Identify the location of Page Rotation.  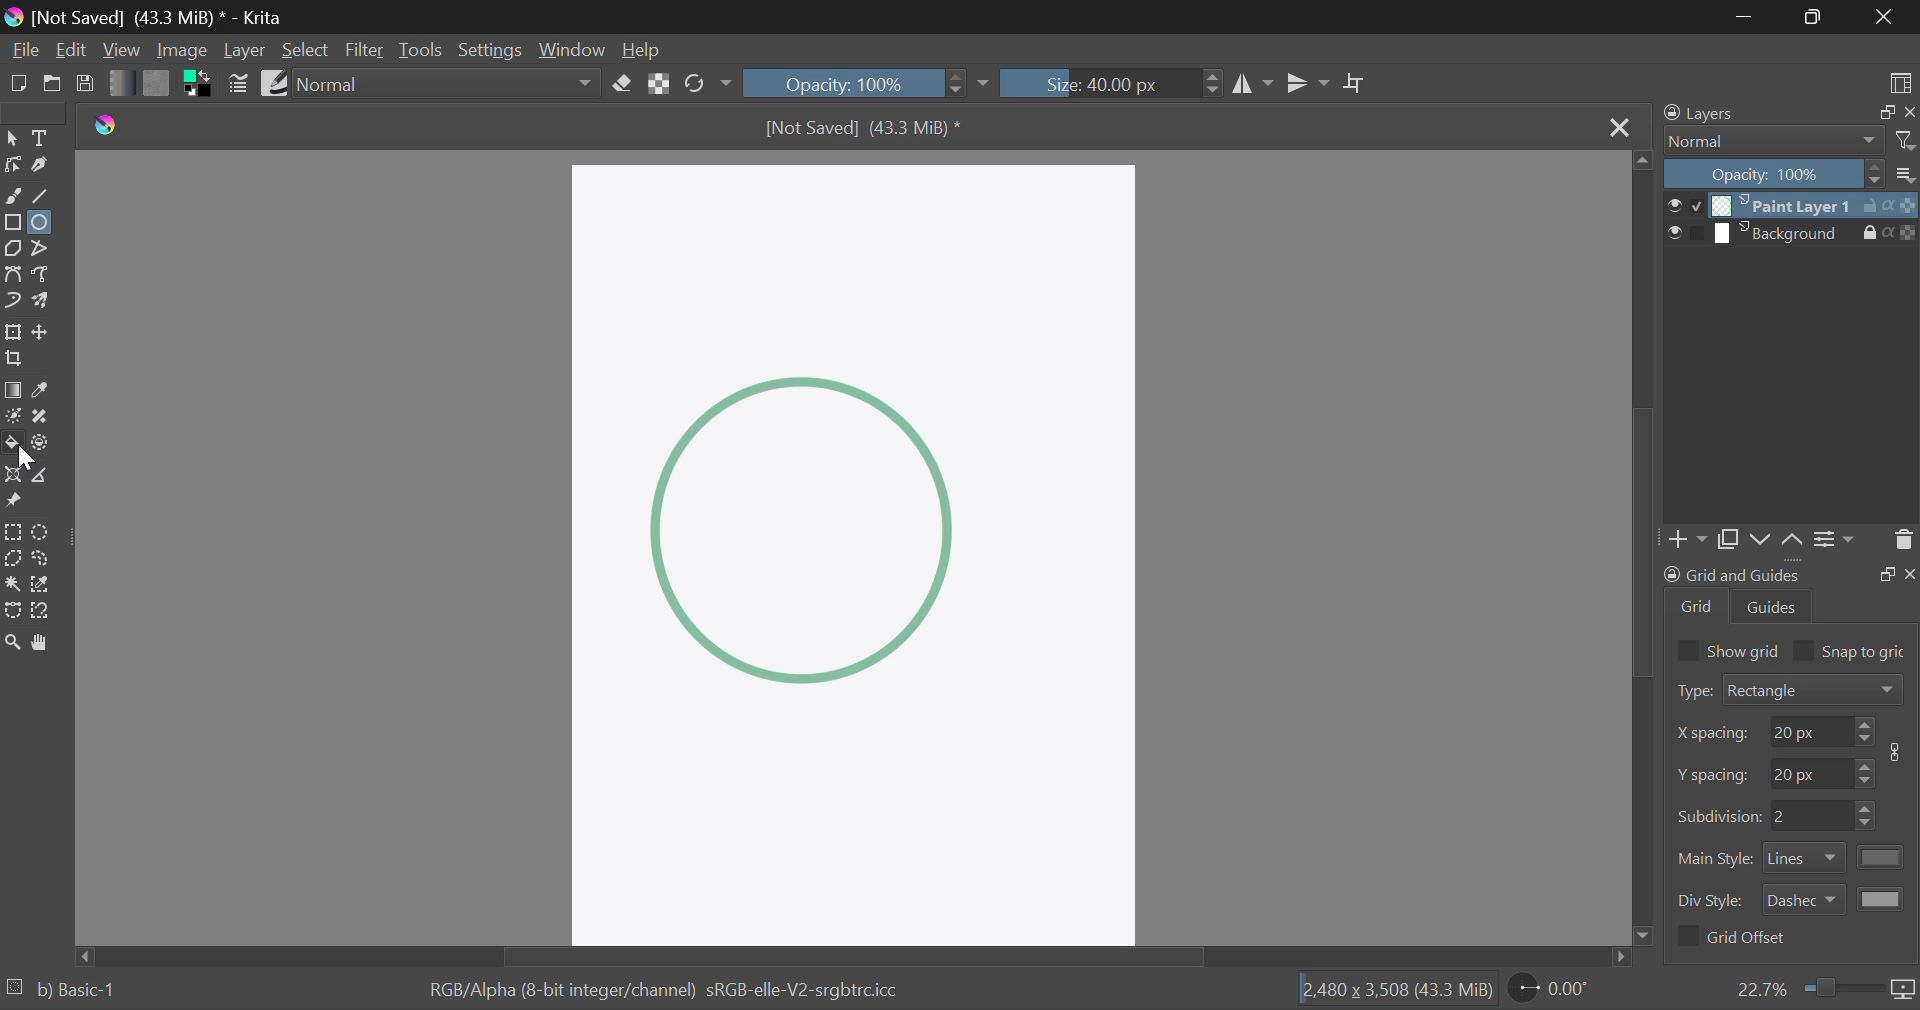
(1554, 991).